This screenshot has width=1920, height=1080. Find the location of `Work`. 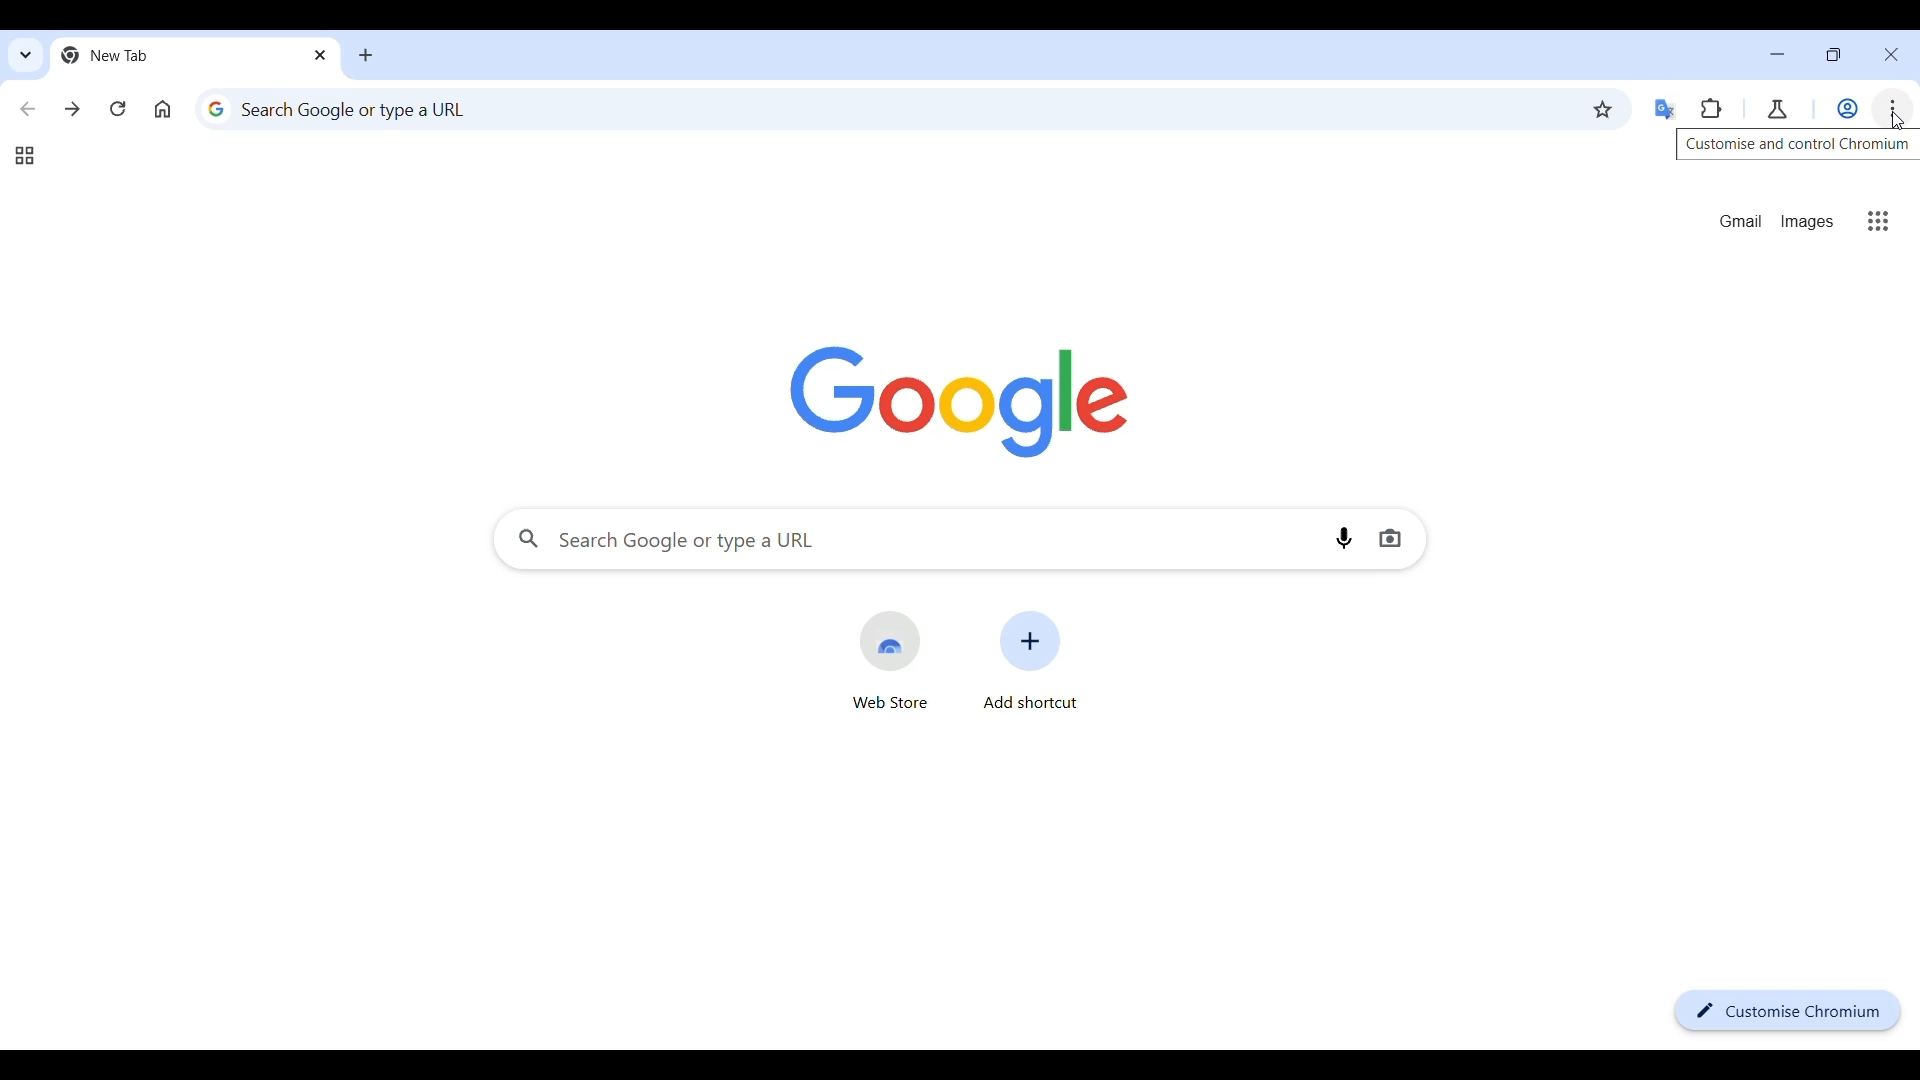

Work is located at coordinates (1847, 109).